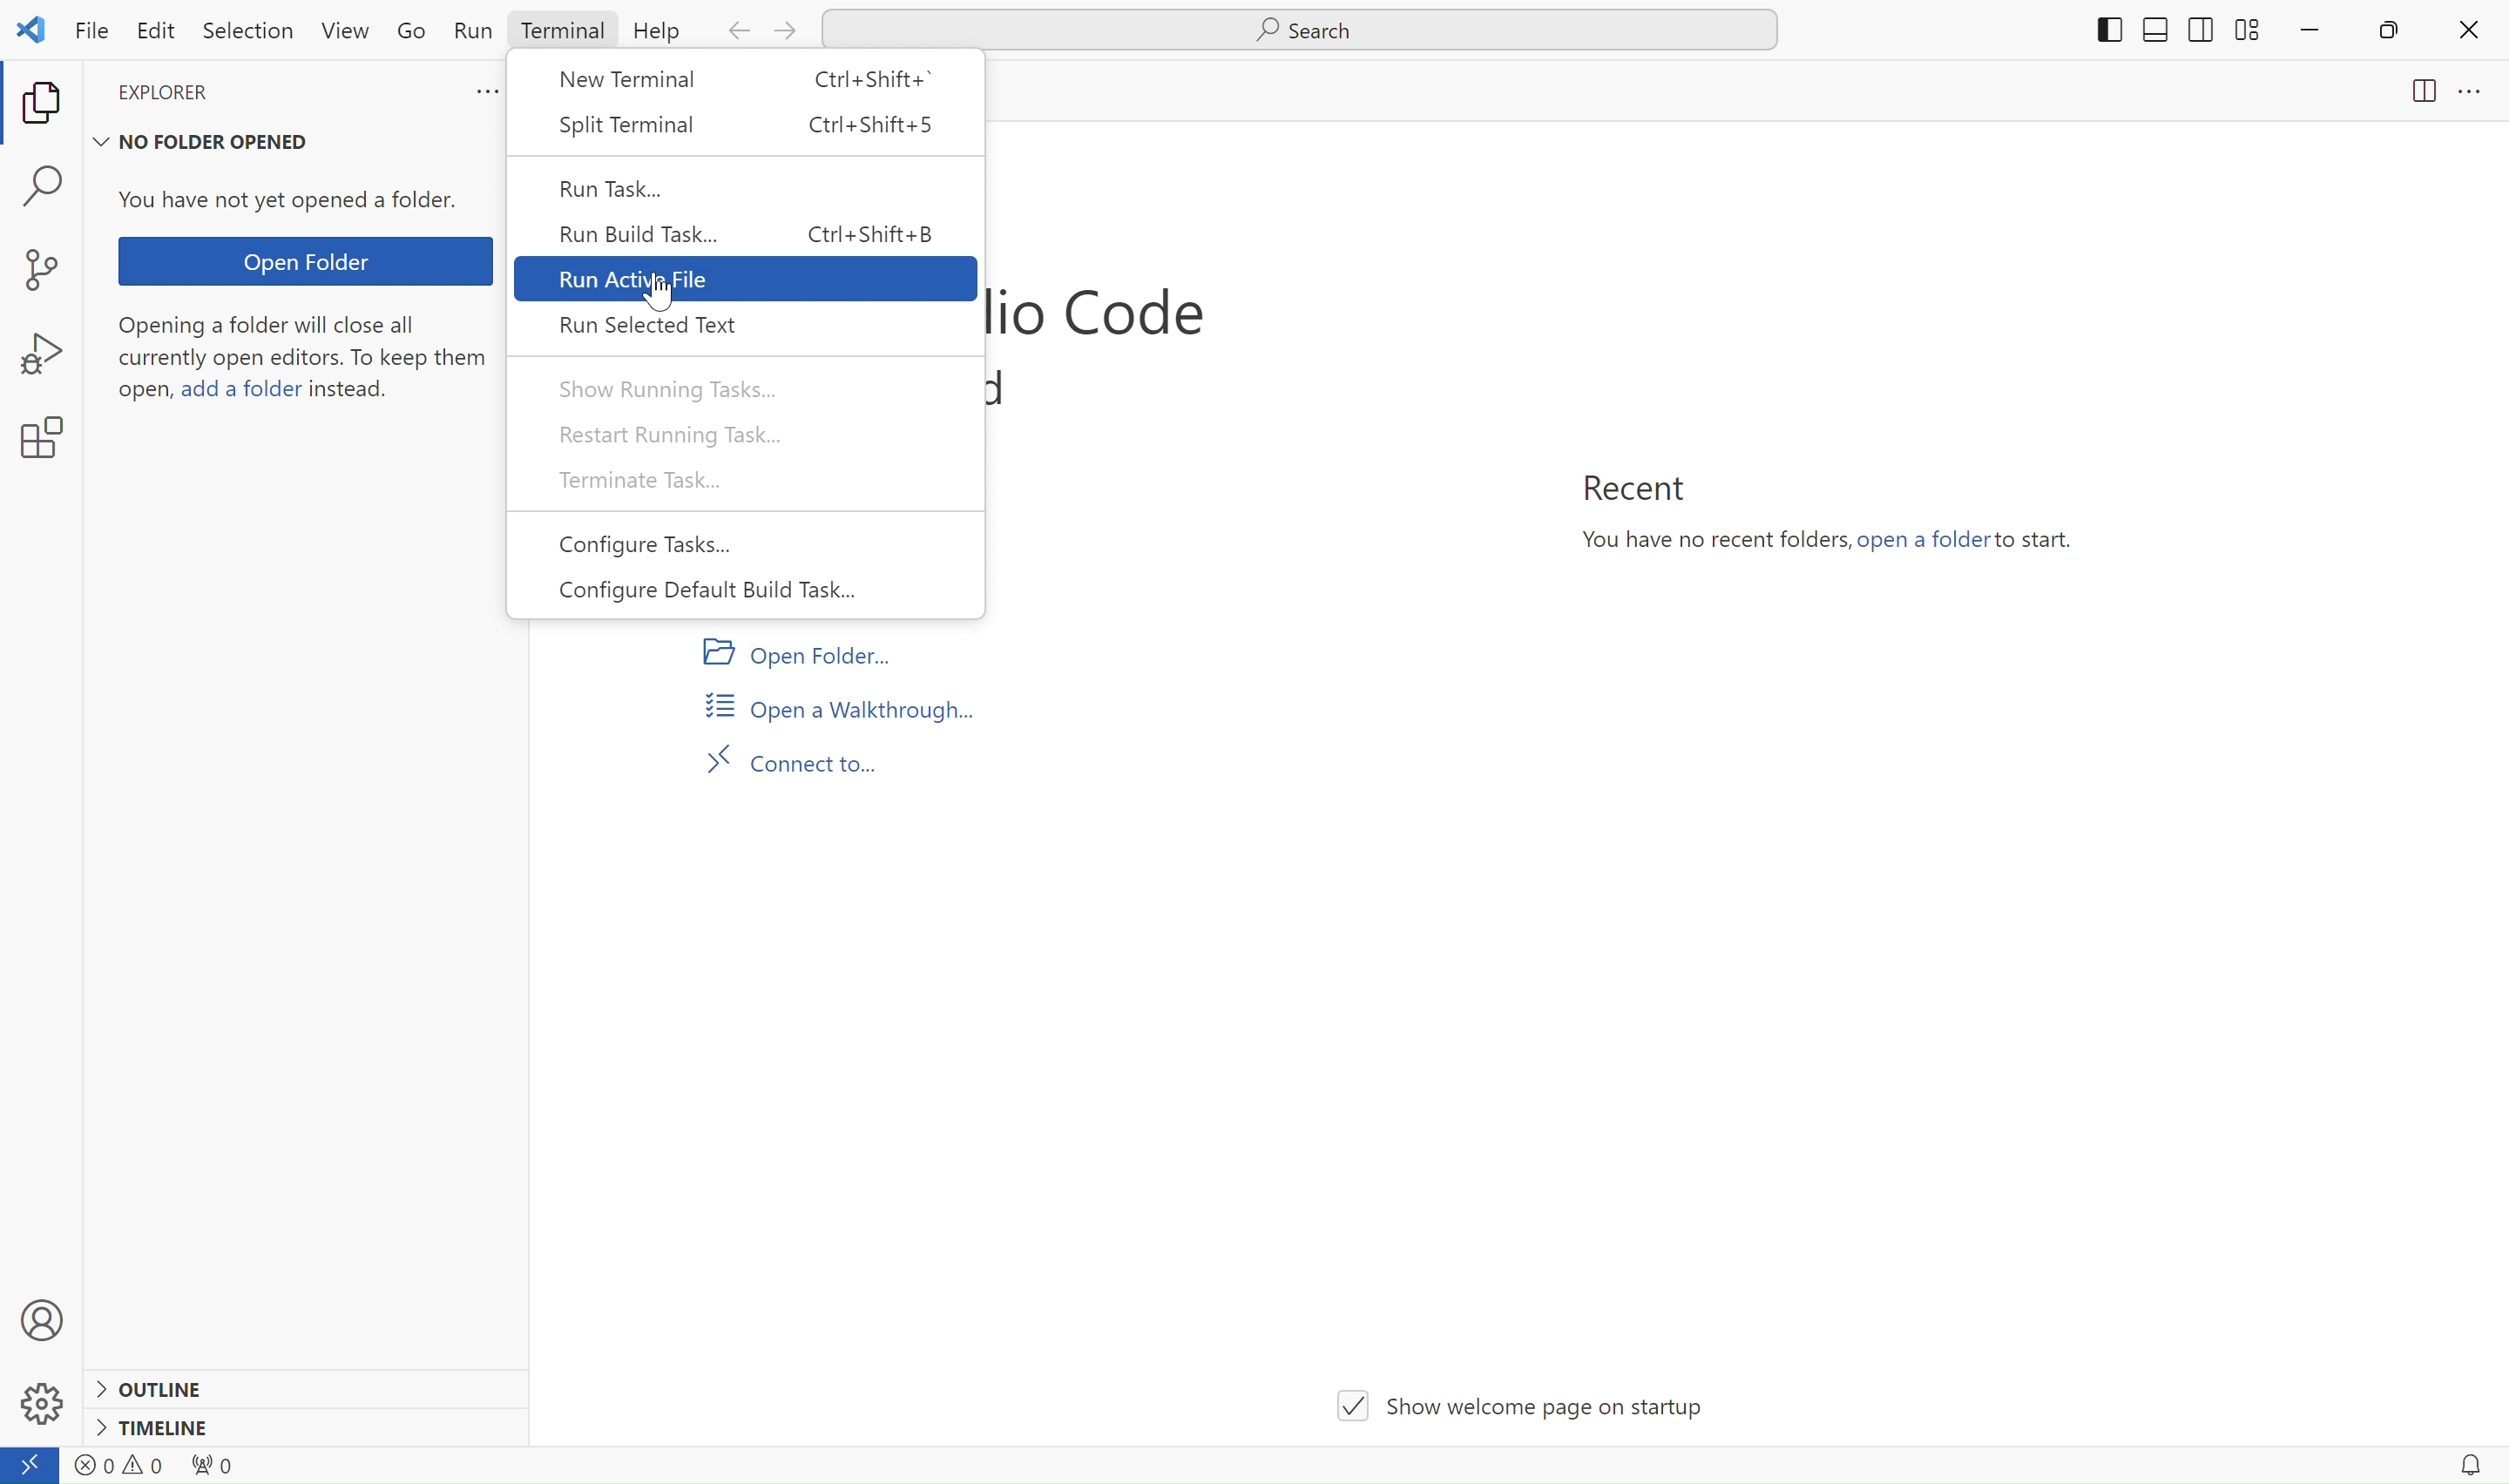 This screenshot has width=2509, height=1484. What do you see at coordinates (2482, 94) in the screenshot?
I see `menu` at bounding box center [2482, 94].